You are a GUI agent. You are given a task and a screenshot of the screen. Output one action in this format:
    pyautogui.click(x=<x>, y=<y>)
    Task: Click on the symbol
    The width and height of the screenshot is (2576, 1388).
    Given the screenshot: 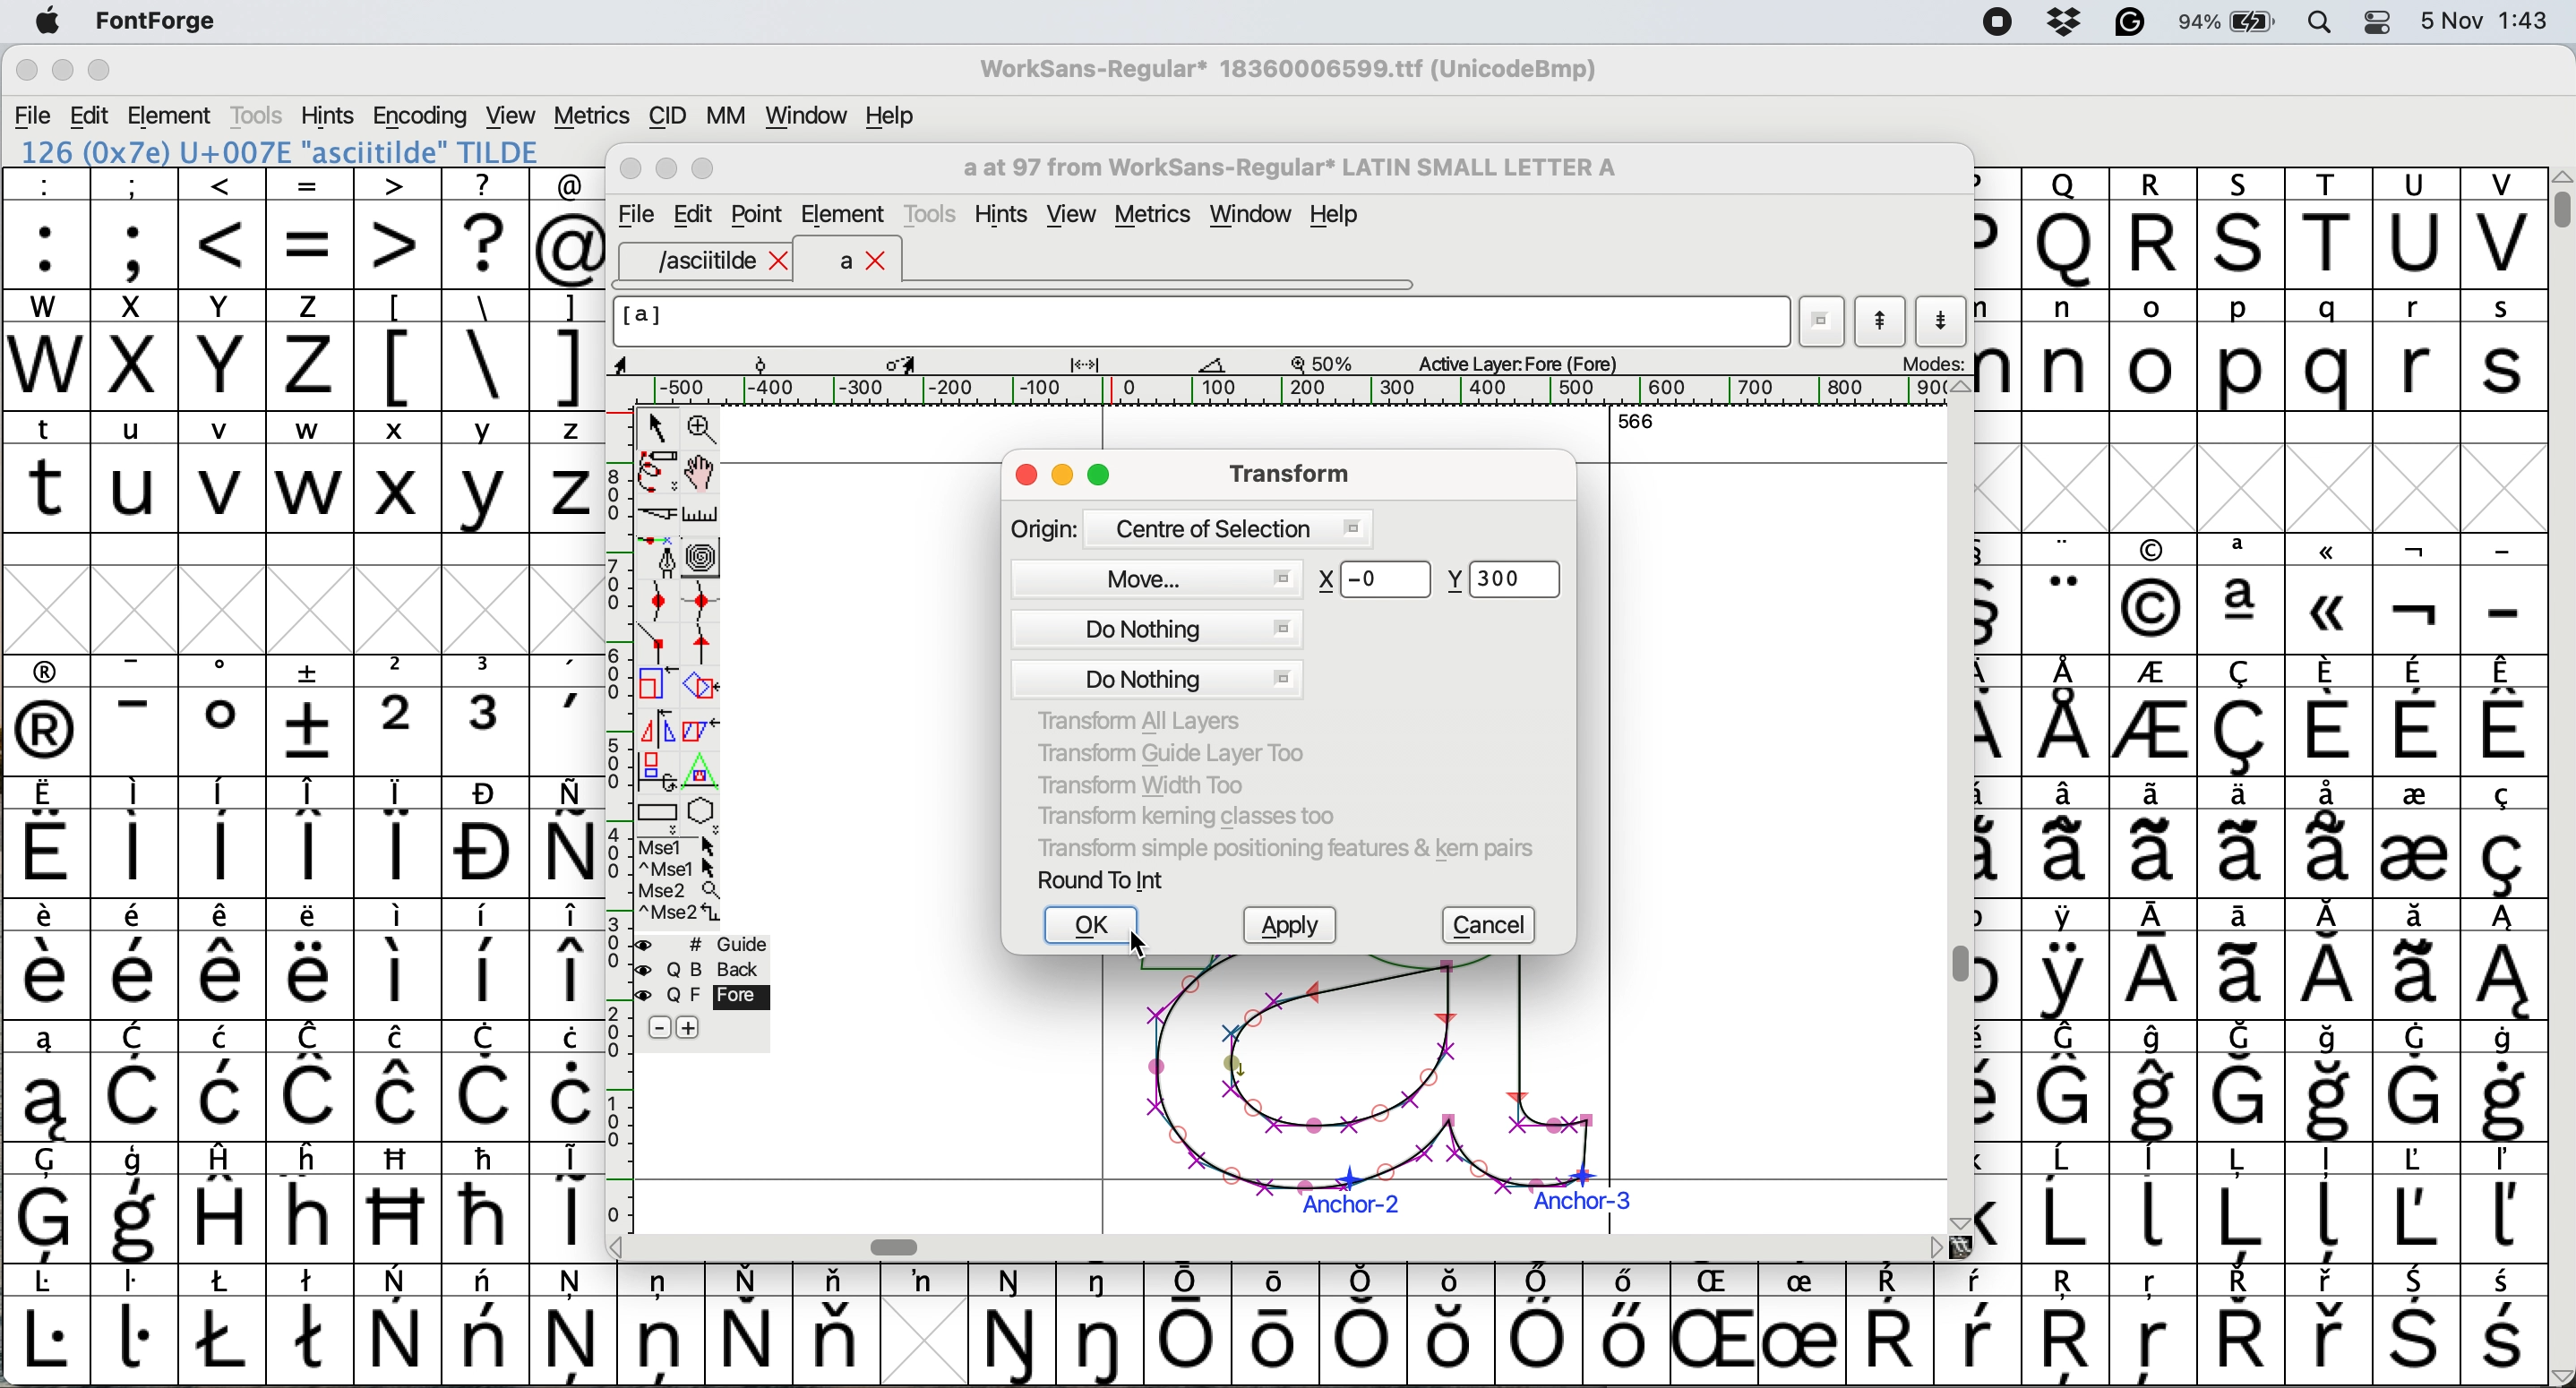 What is the action you would take?
    pyautogui.click(x=1368, y=1323)
    